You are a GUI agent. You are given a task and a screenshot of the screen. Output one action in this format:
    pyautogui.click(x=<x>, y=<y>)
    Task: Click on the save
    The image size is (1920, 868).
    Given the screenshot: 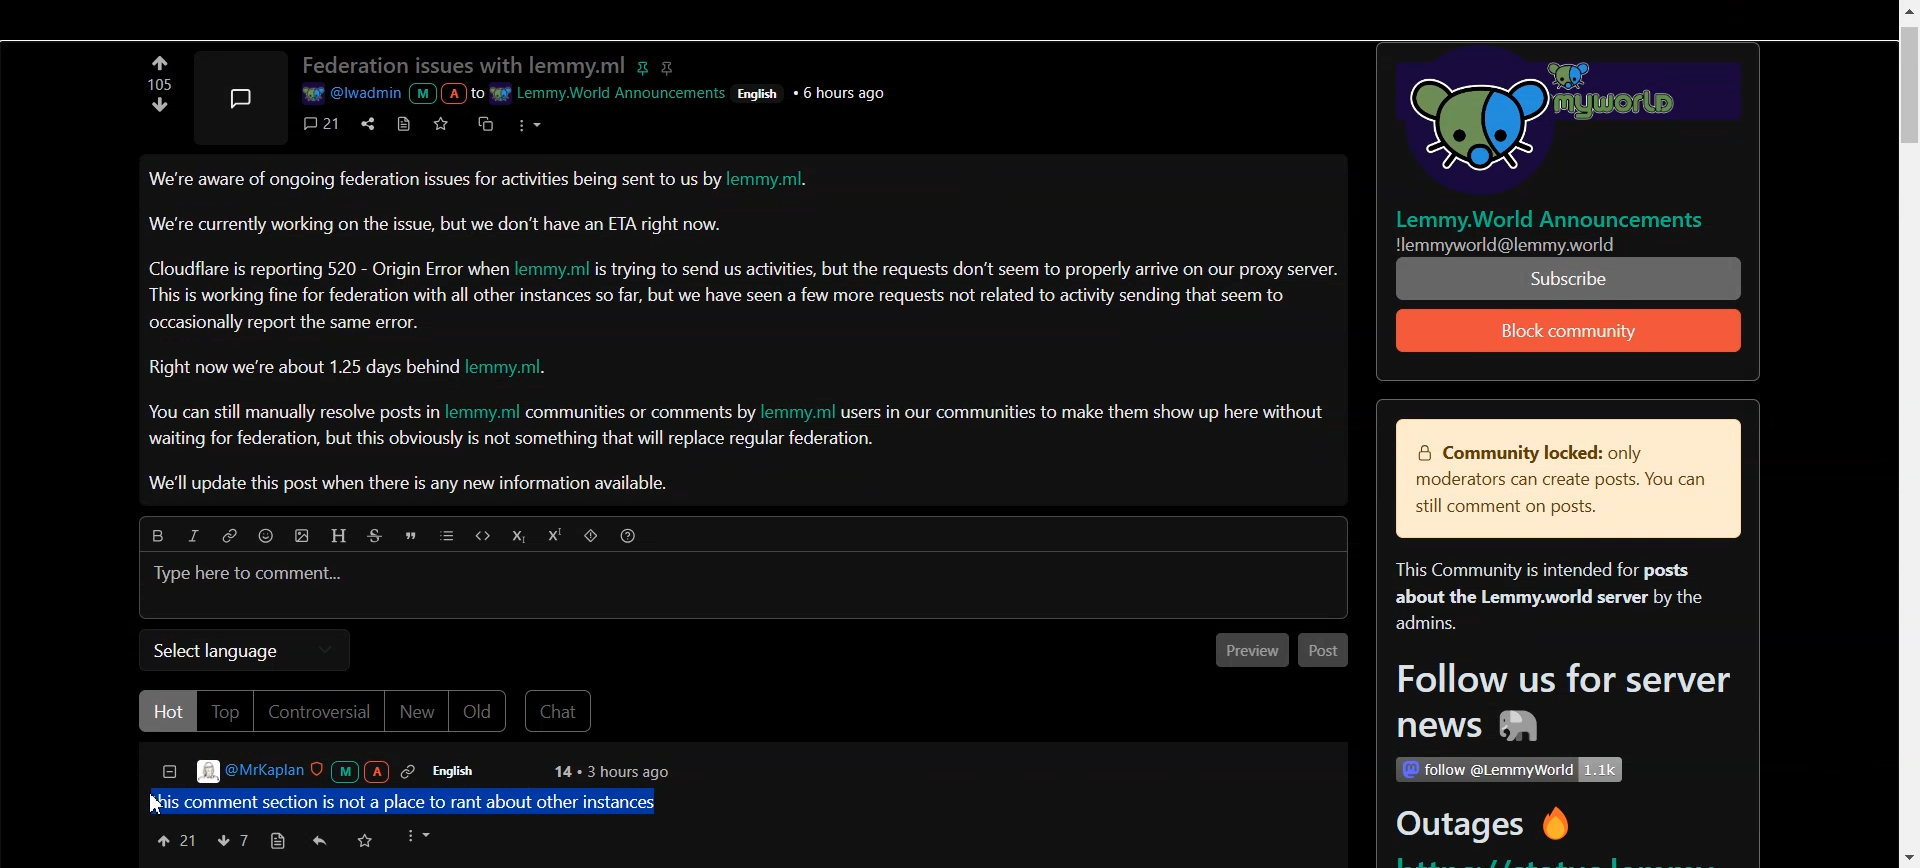 What is the action you would take?
    pyautogui.click(x=445, y=123)
    